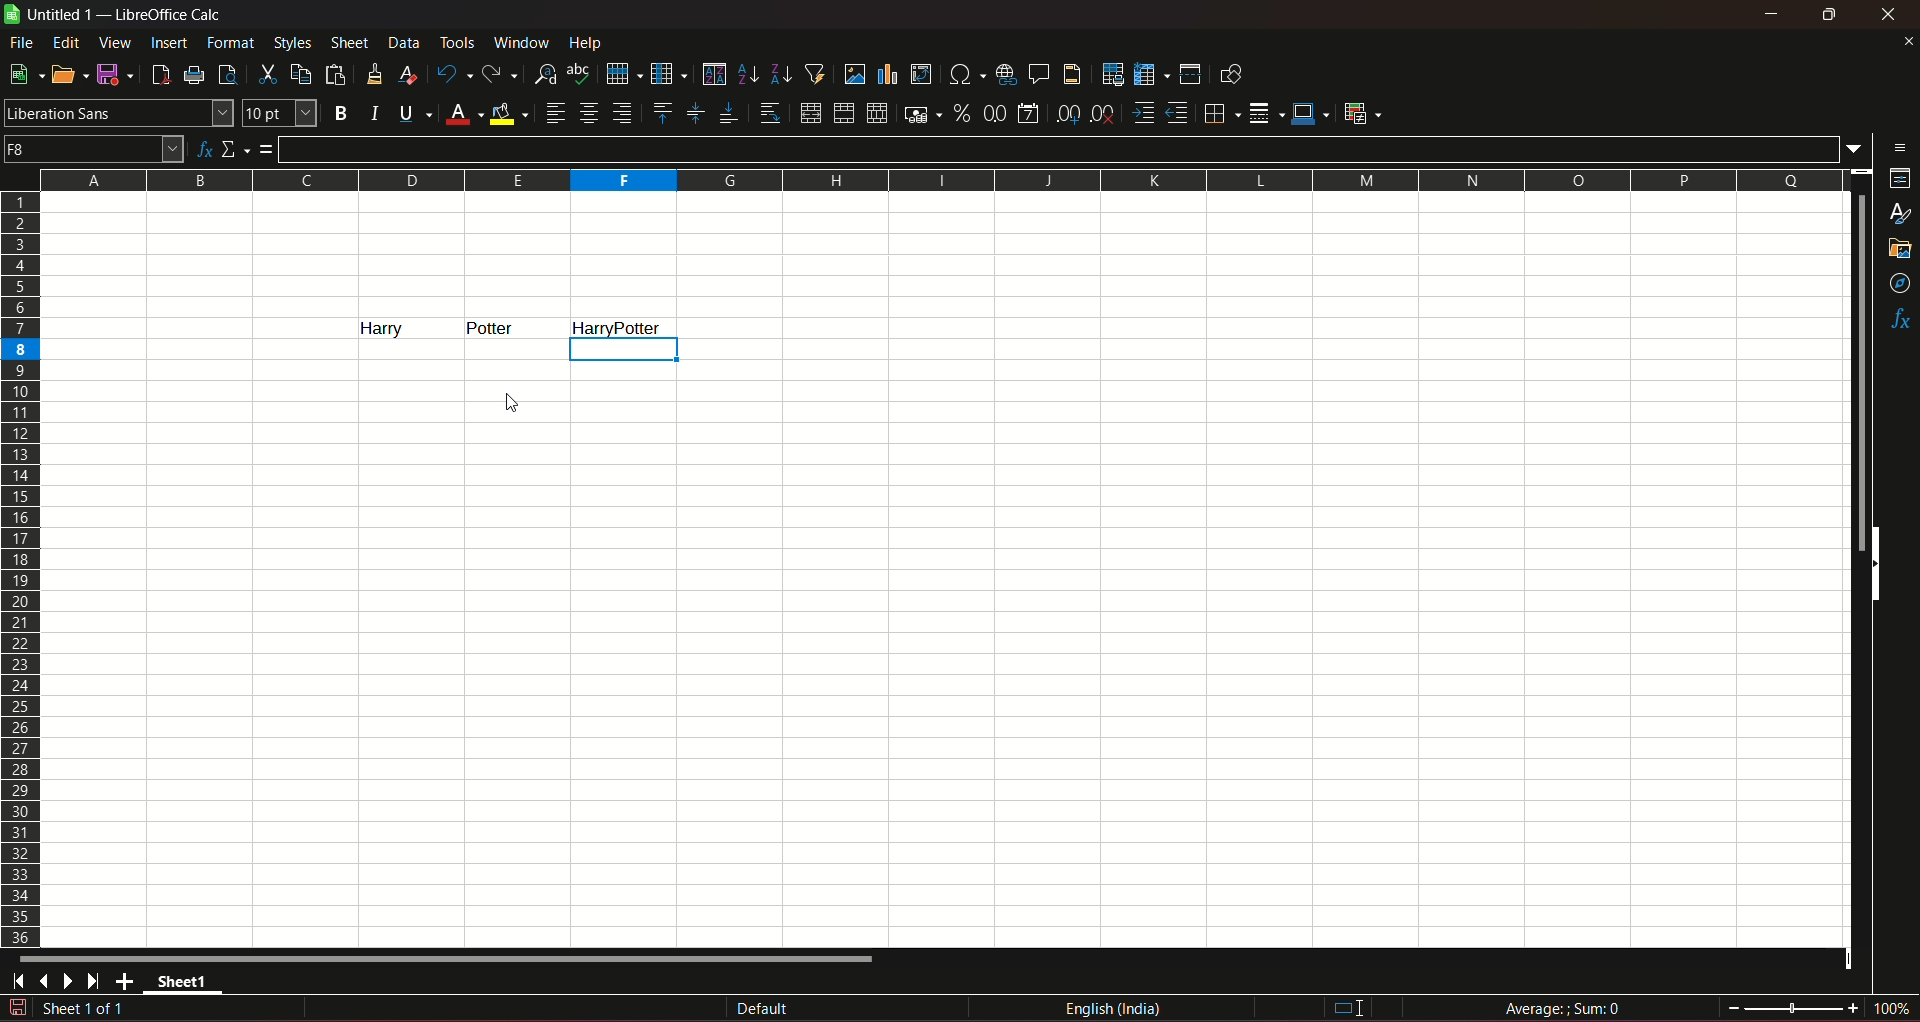 Image resolution: width=1920 pixels, height=1022 pixels. What do you see at coordinates (694, 113) in the screenshot?
I see `center vertically` at bounding box center [694, 113].